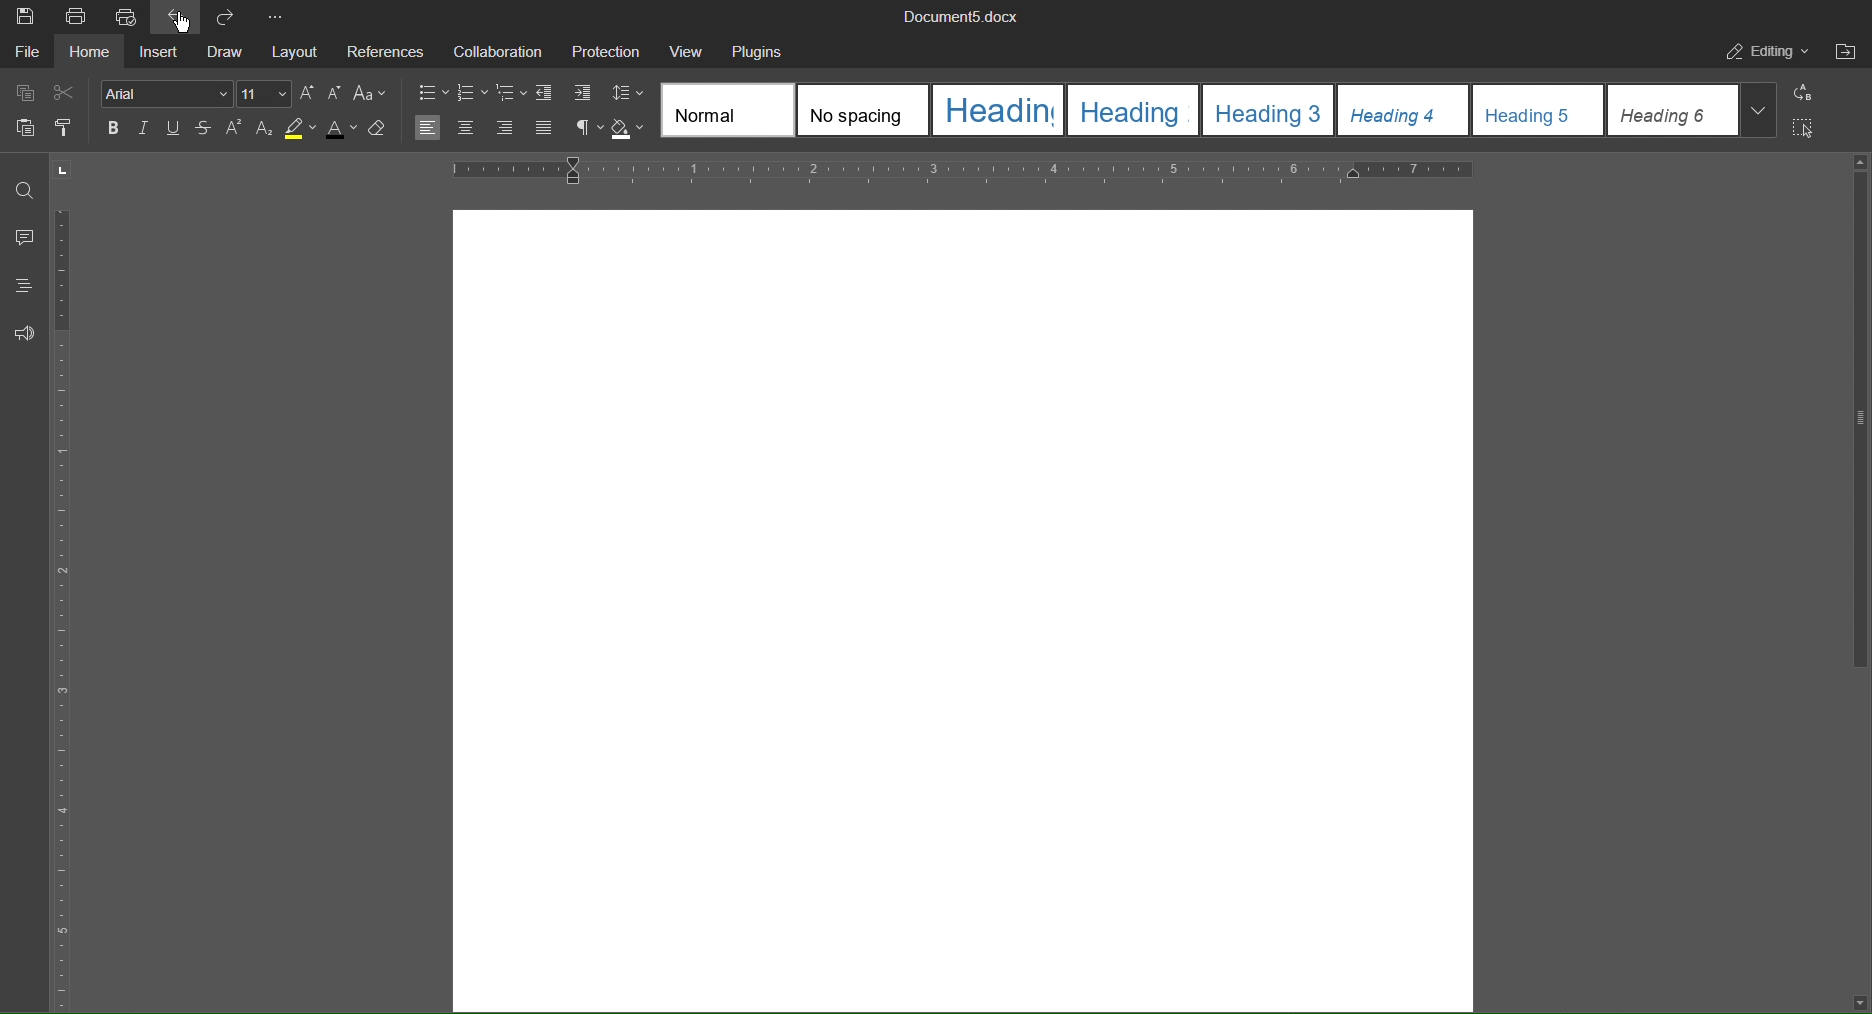 Image resolution: width=1872 pixels, height=1014 pixels. What do you see at coordinates (129, 16) in the screenshot?
I see `Quick Print` at bounding box center [129, 16].